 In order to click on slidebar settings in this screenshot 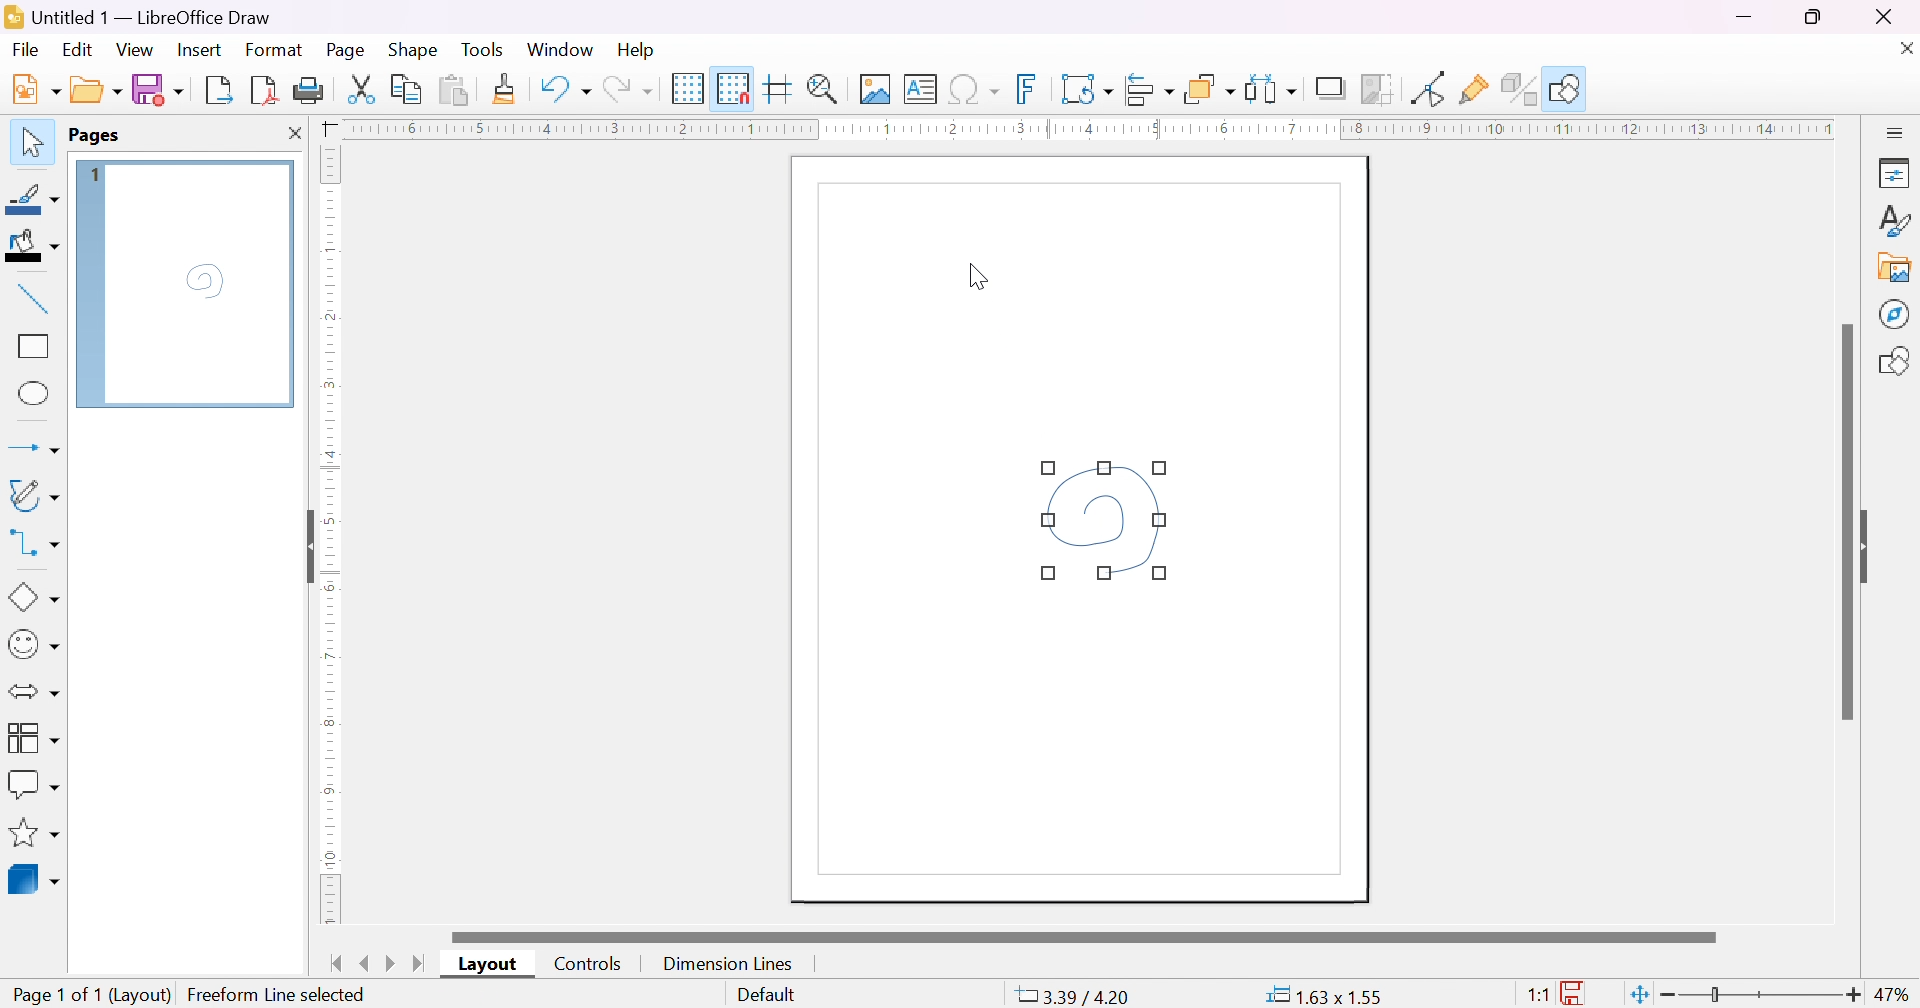, I will do `click(1896, 130)`.